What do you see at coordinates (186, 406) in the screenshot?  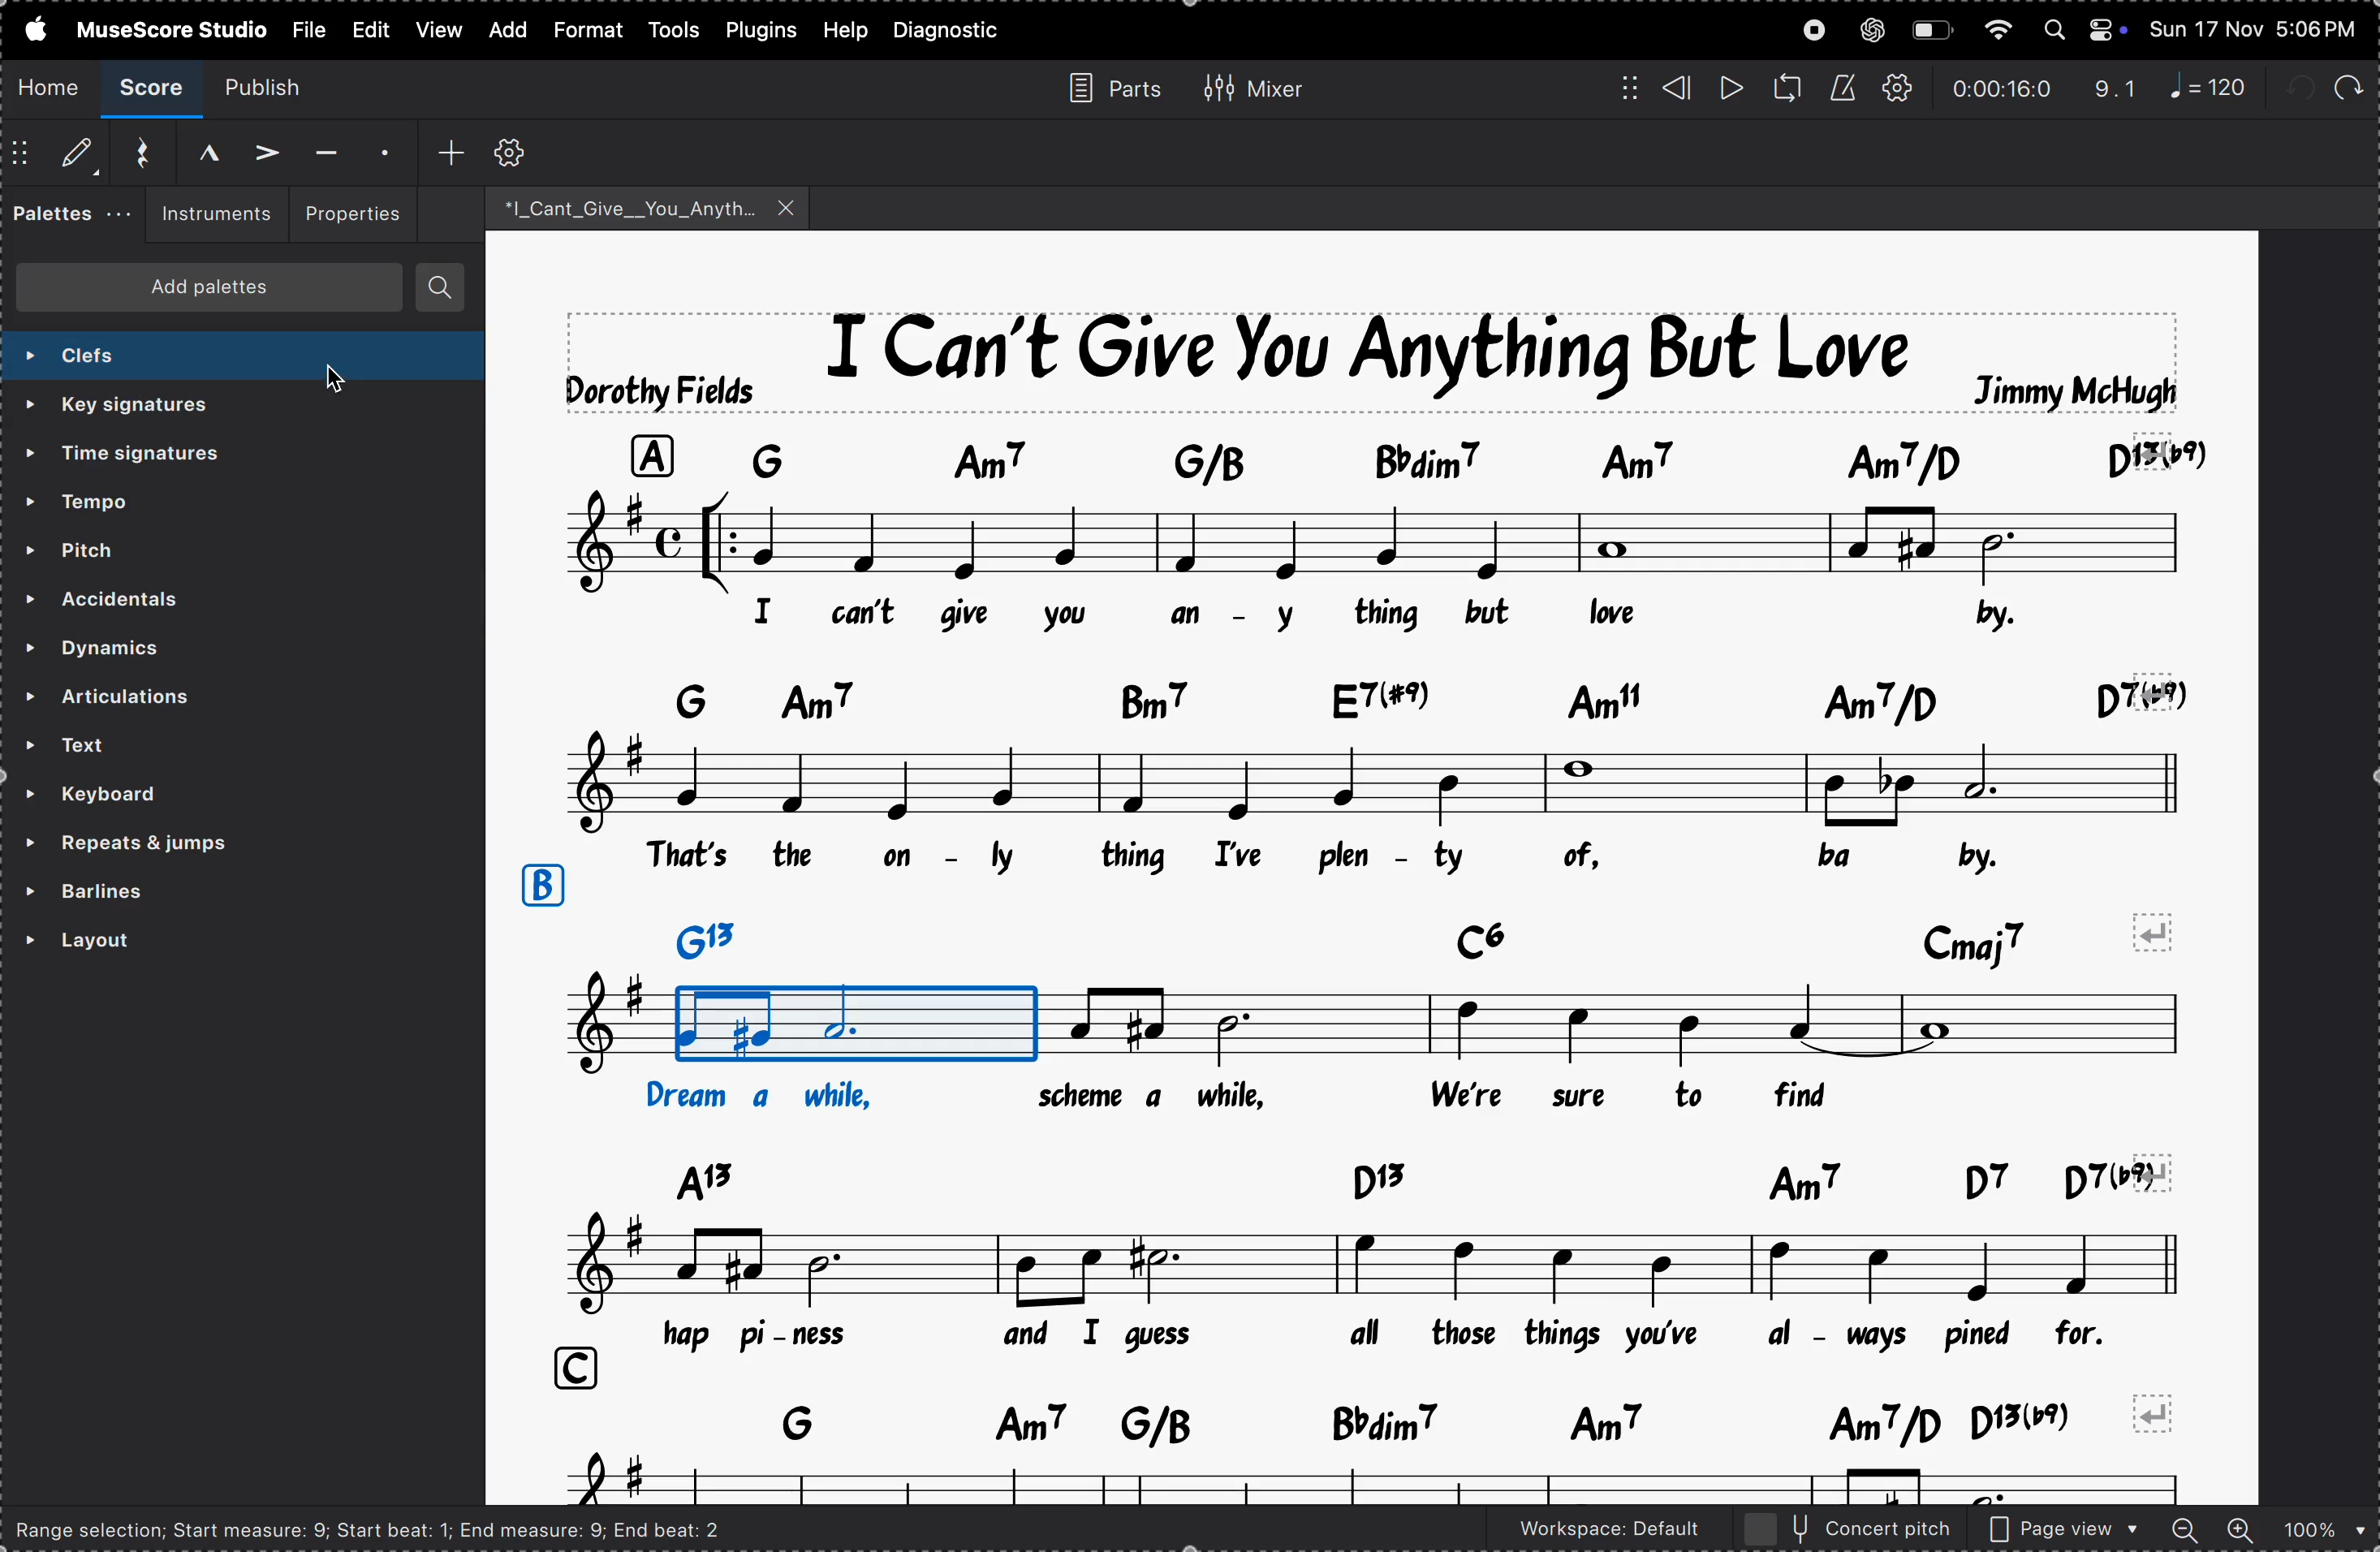 I see `key signatures` at bounding box center [186, 406].